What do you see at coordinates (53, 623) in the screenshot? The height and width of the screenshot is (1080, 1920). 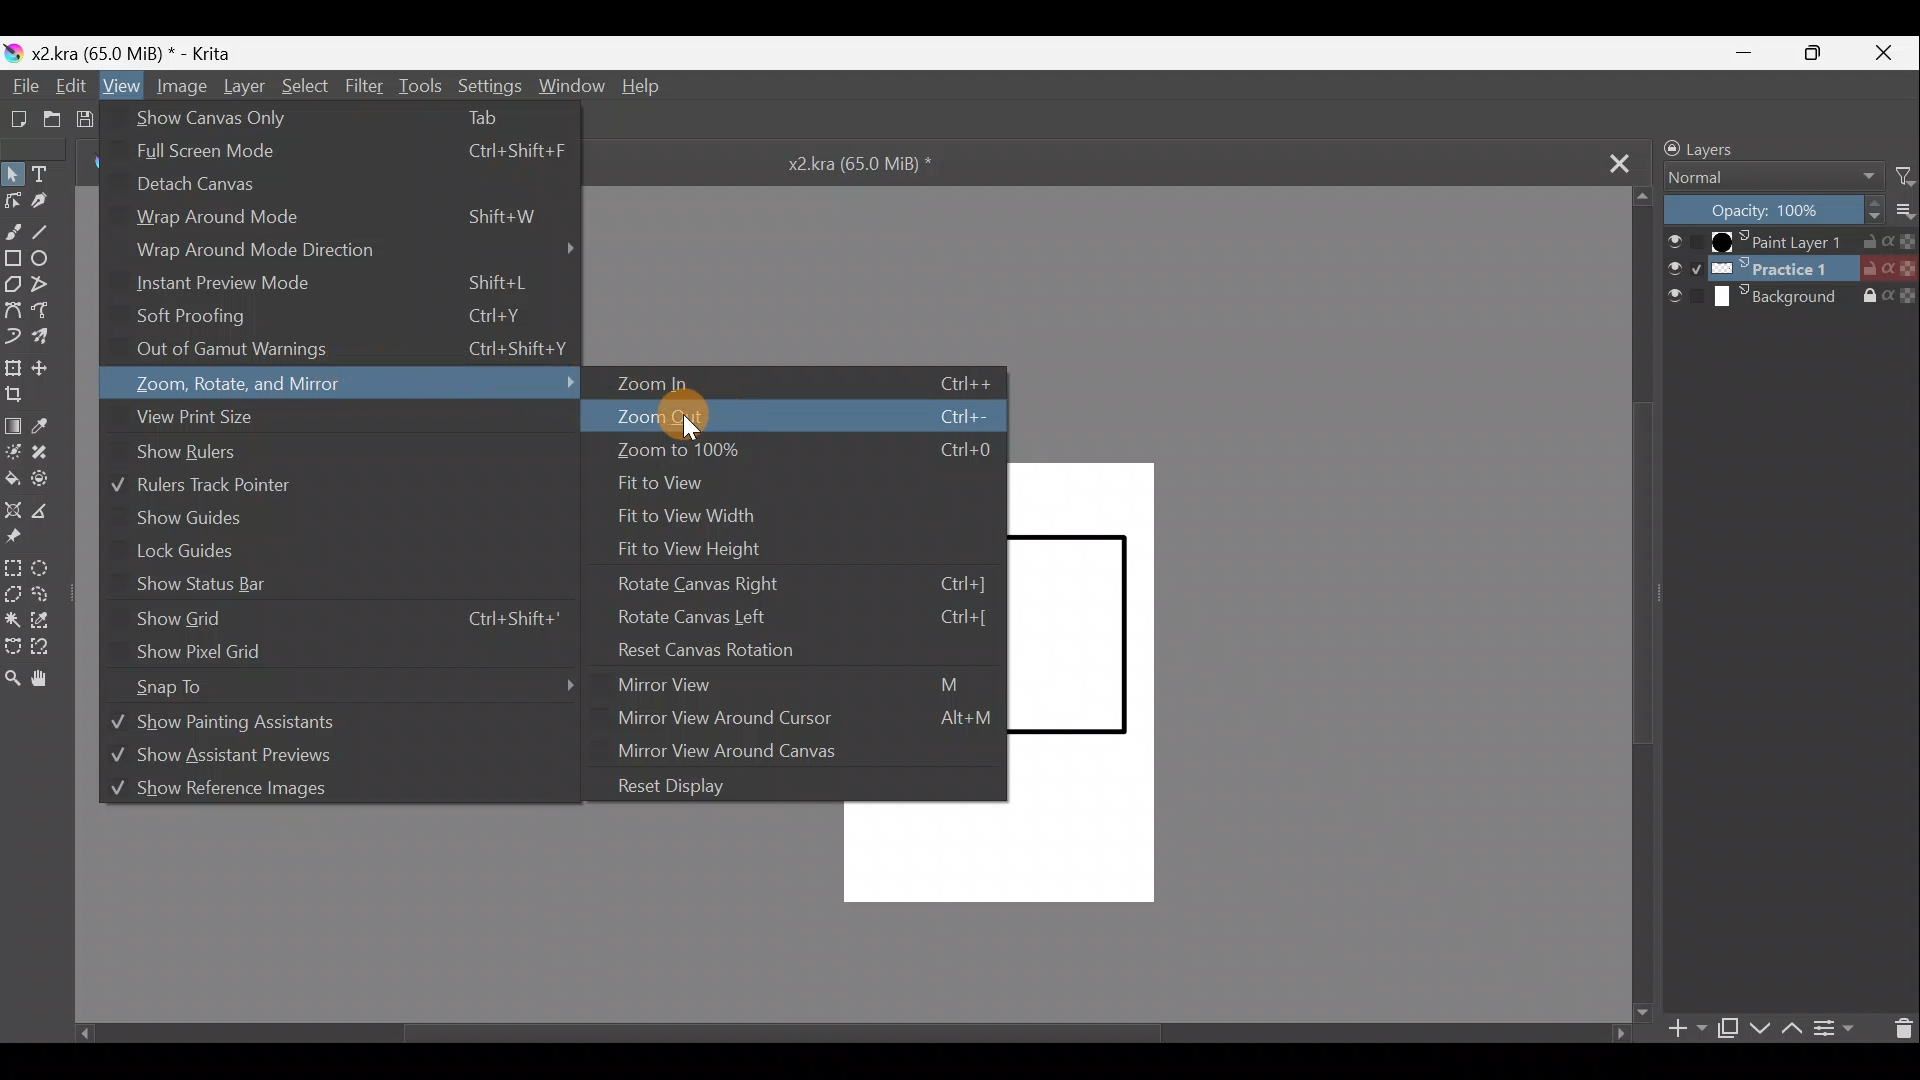 I see `Similar colour selection tool` at bounding box center [53, 623].